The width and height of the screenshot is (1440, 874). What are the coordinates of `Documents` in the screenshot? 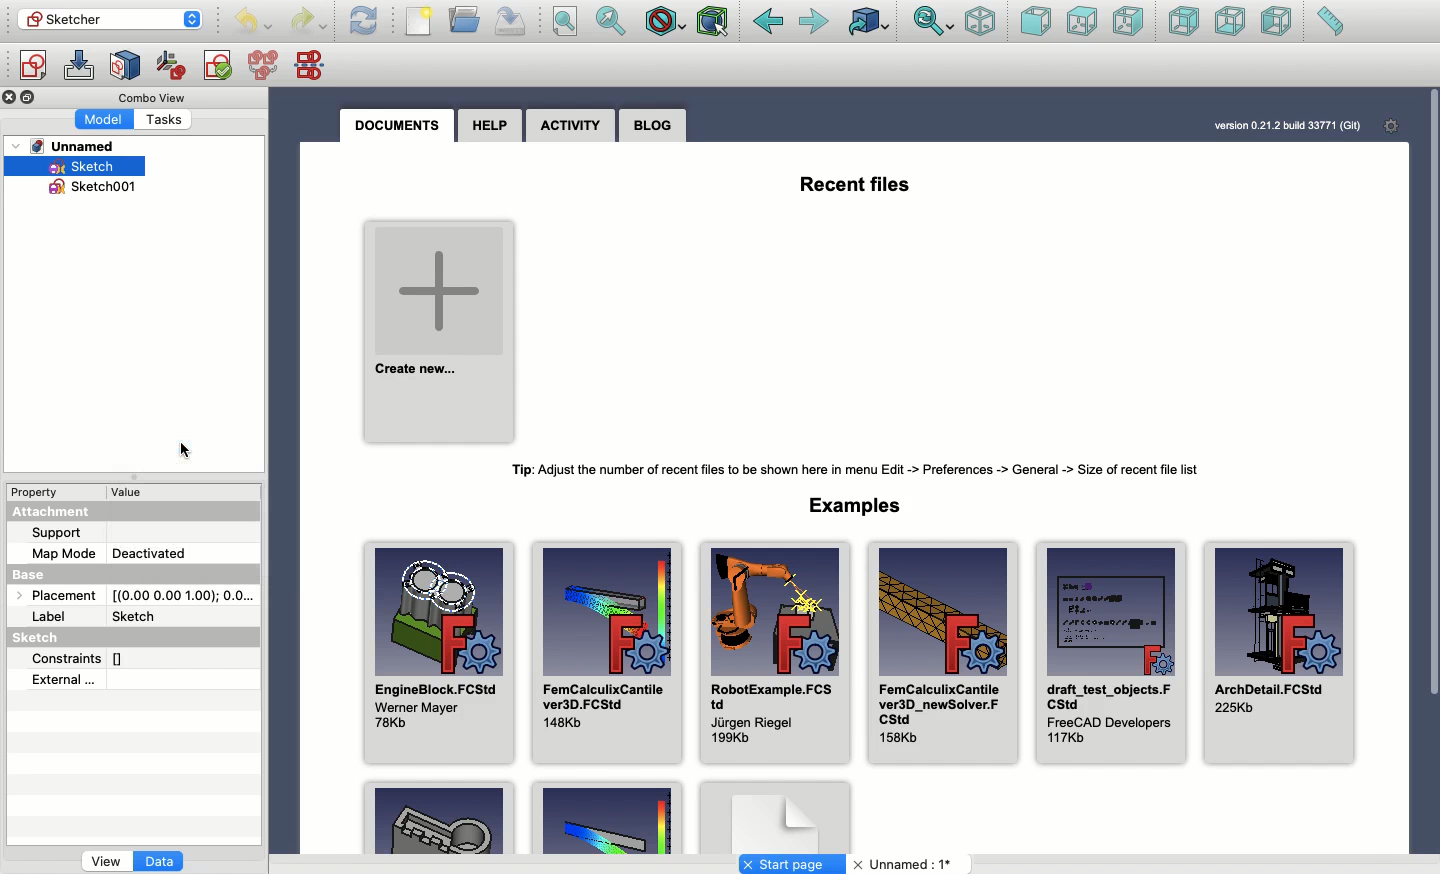 It's located at (403, 126).